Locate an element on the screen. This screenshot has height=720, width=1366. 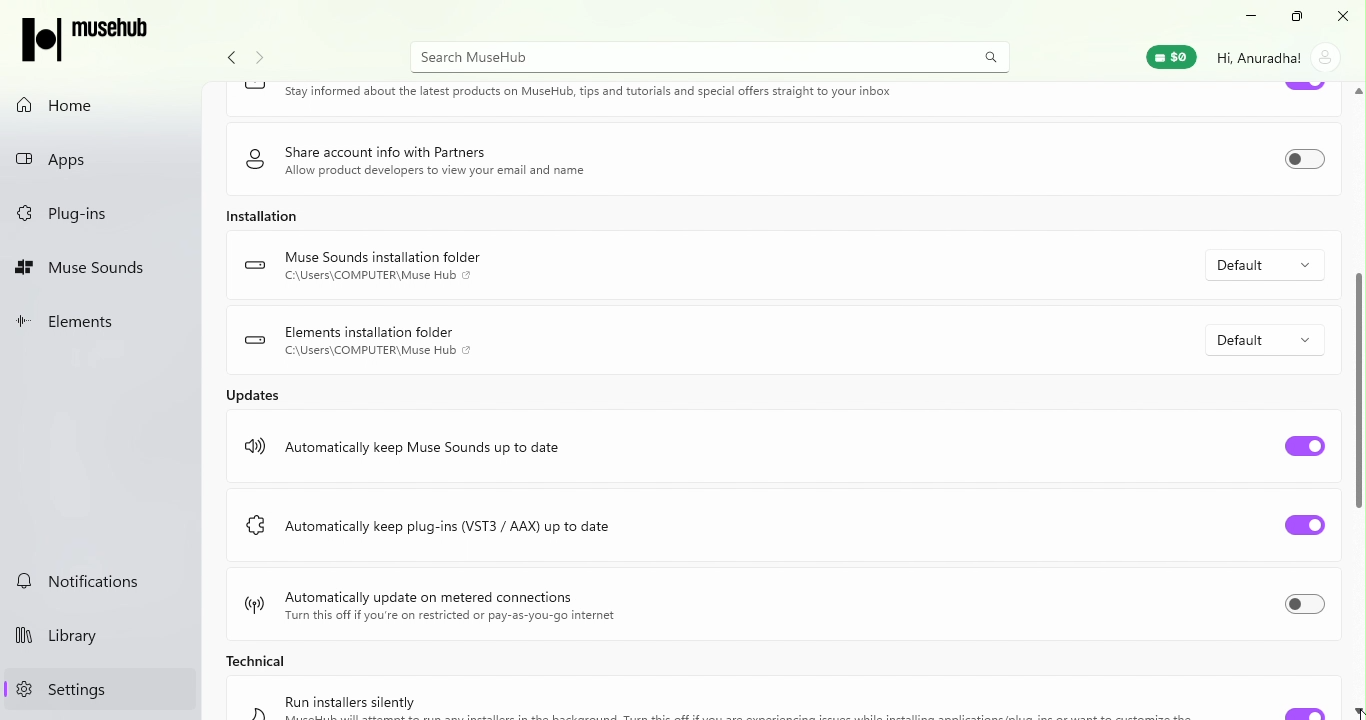
Default is located at coordinates (1265, 265).